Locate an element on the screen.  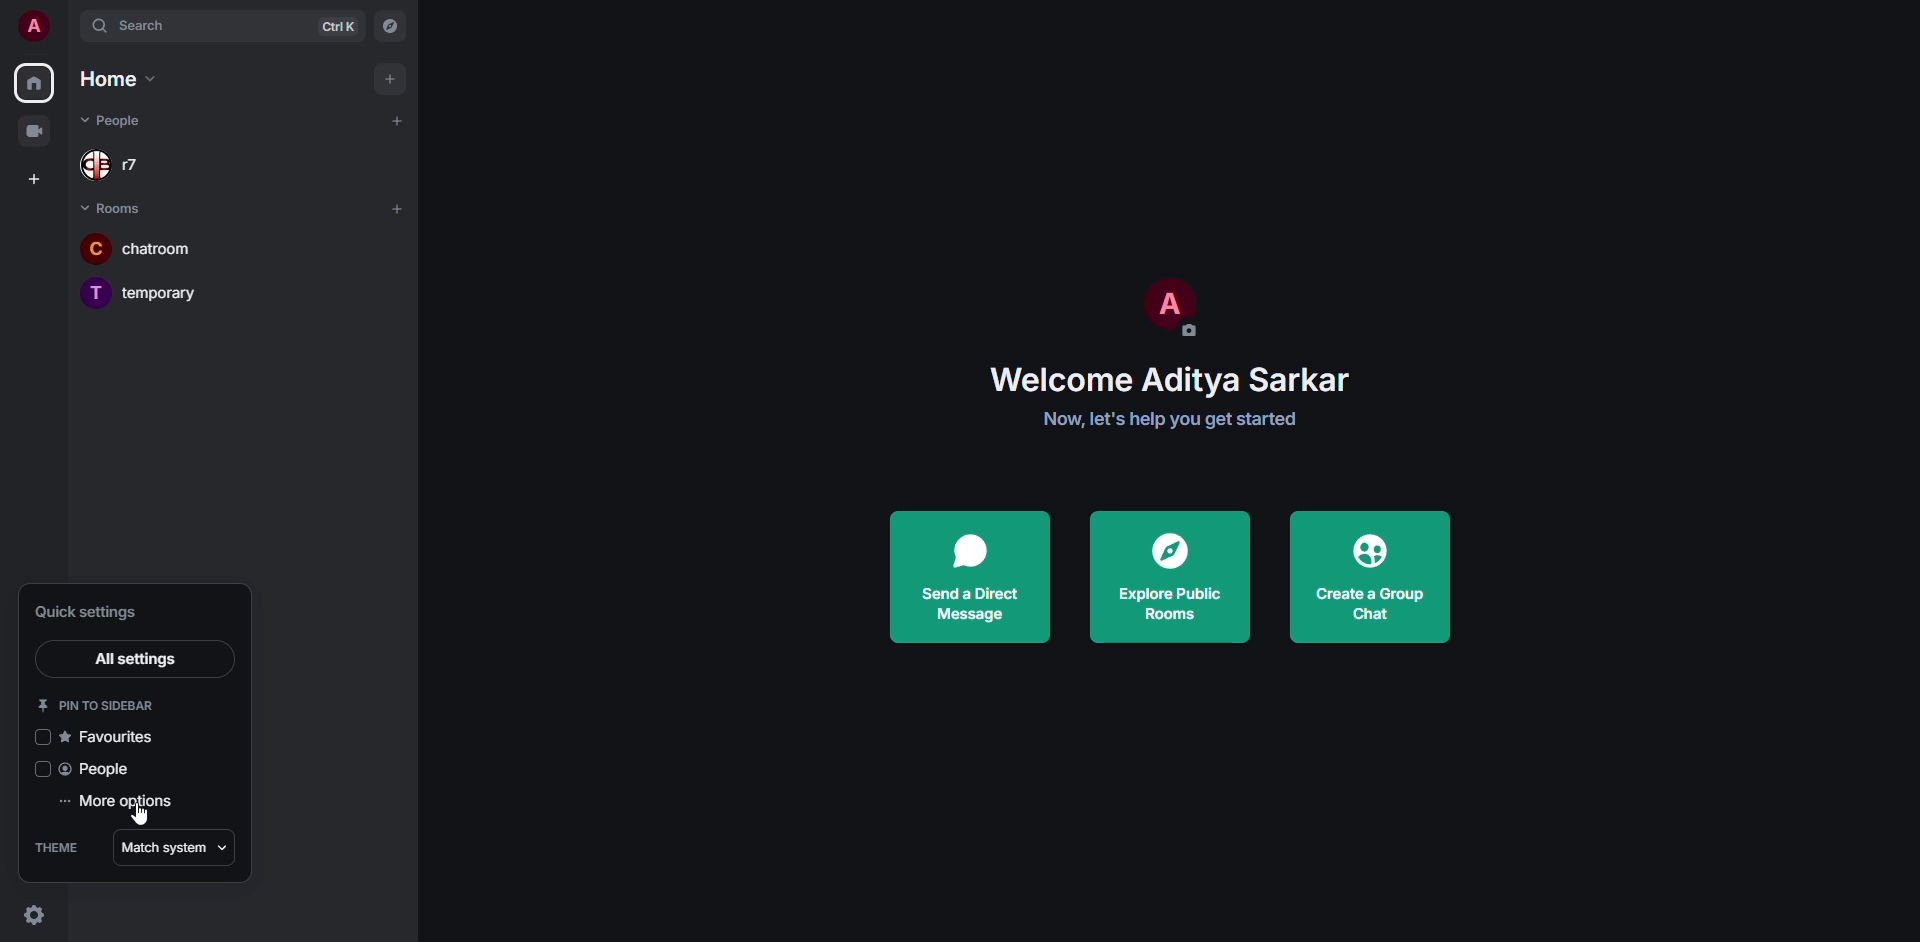
ctrl K is located at coordinates (340, 26).